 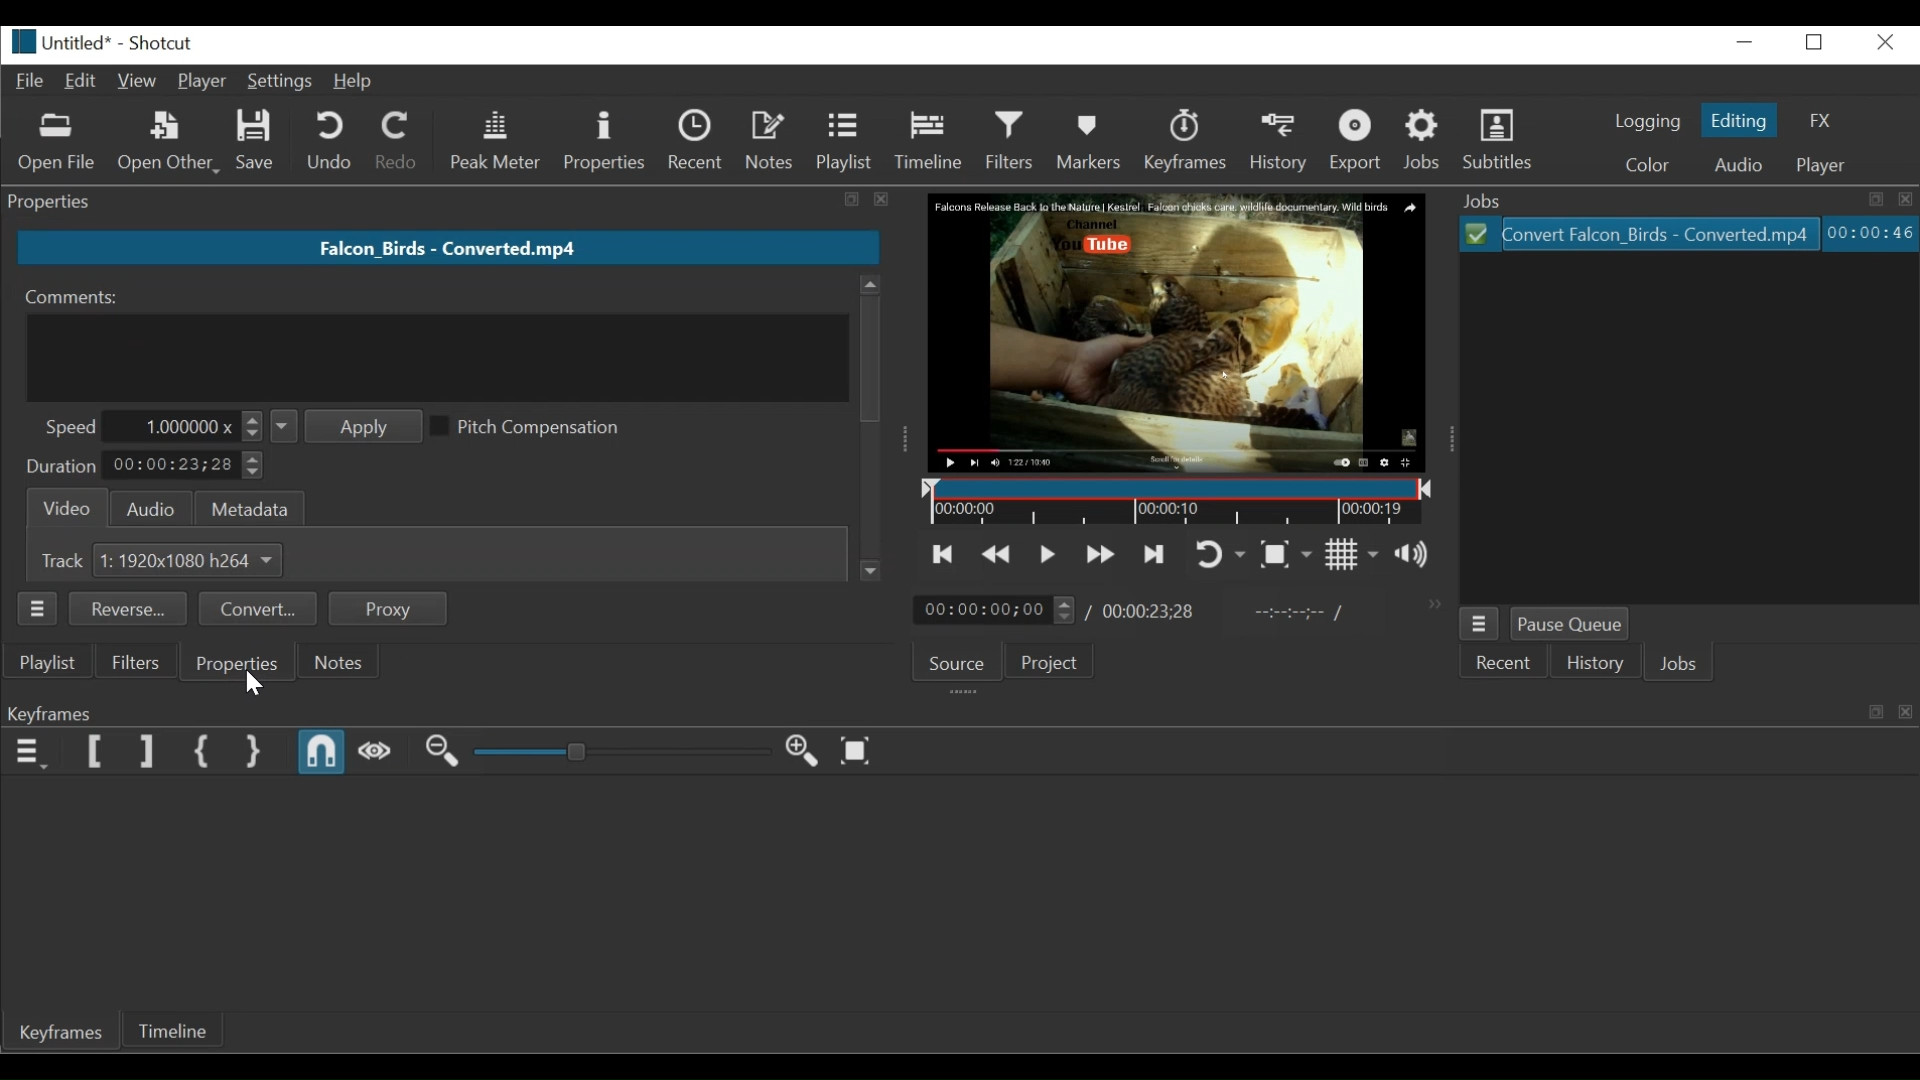 I want to click on Comments Field, so click(x=437, y=357).